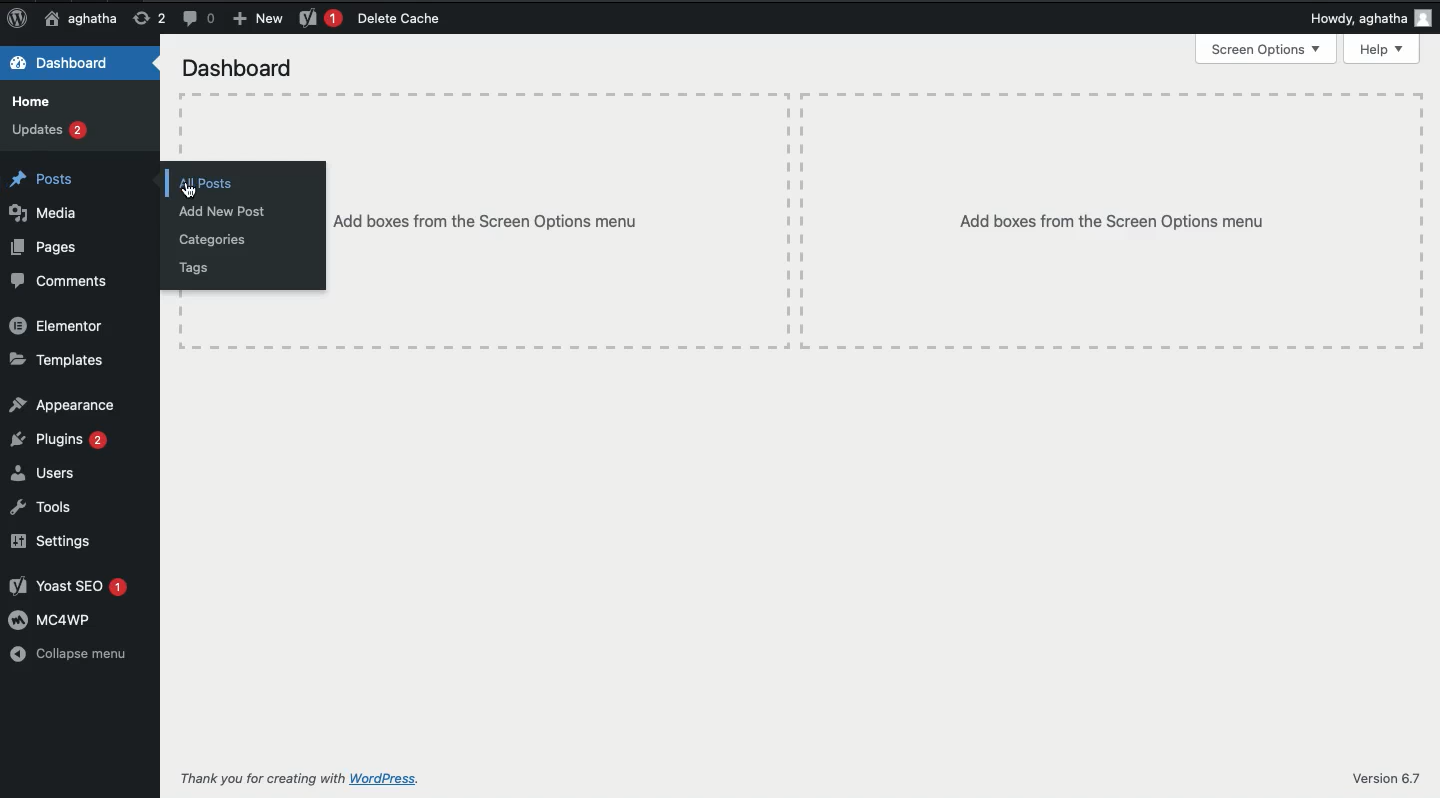 Image resolution: width=1440 pixels, height=798 pixels. Describe the element at coordinates (42, 506) in the screenshot. I see `Tools` at that location.